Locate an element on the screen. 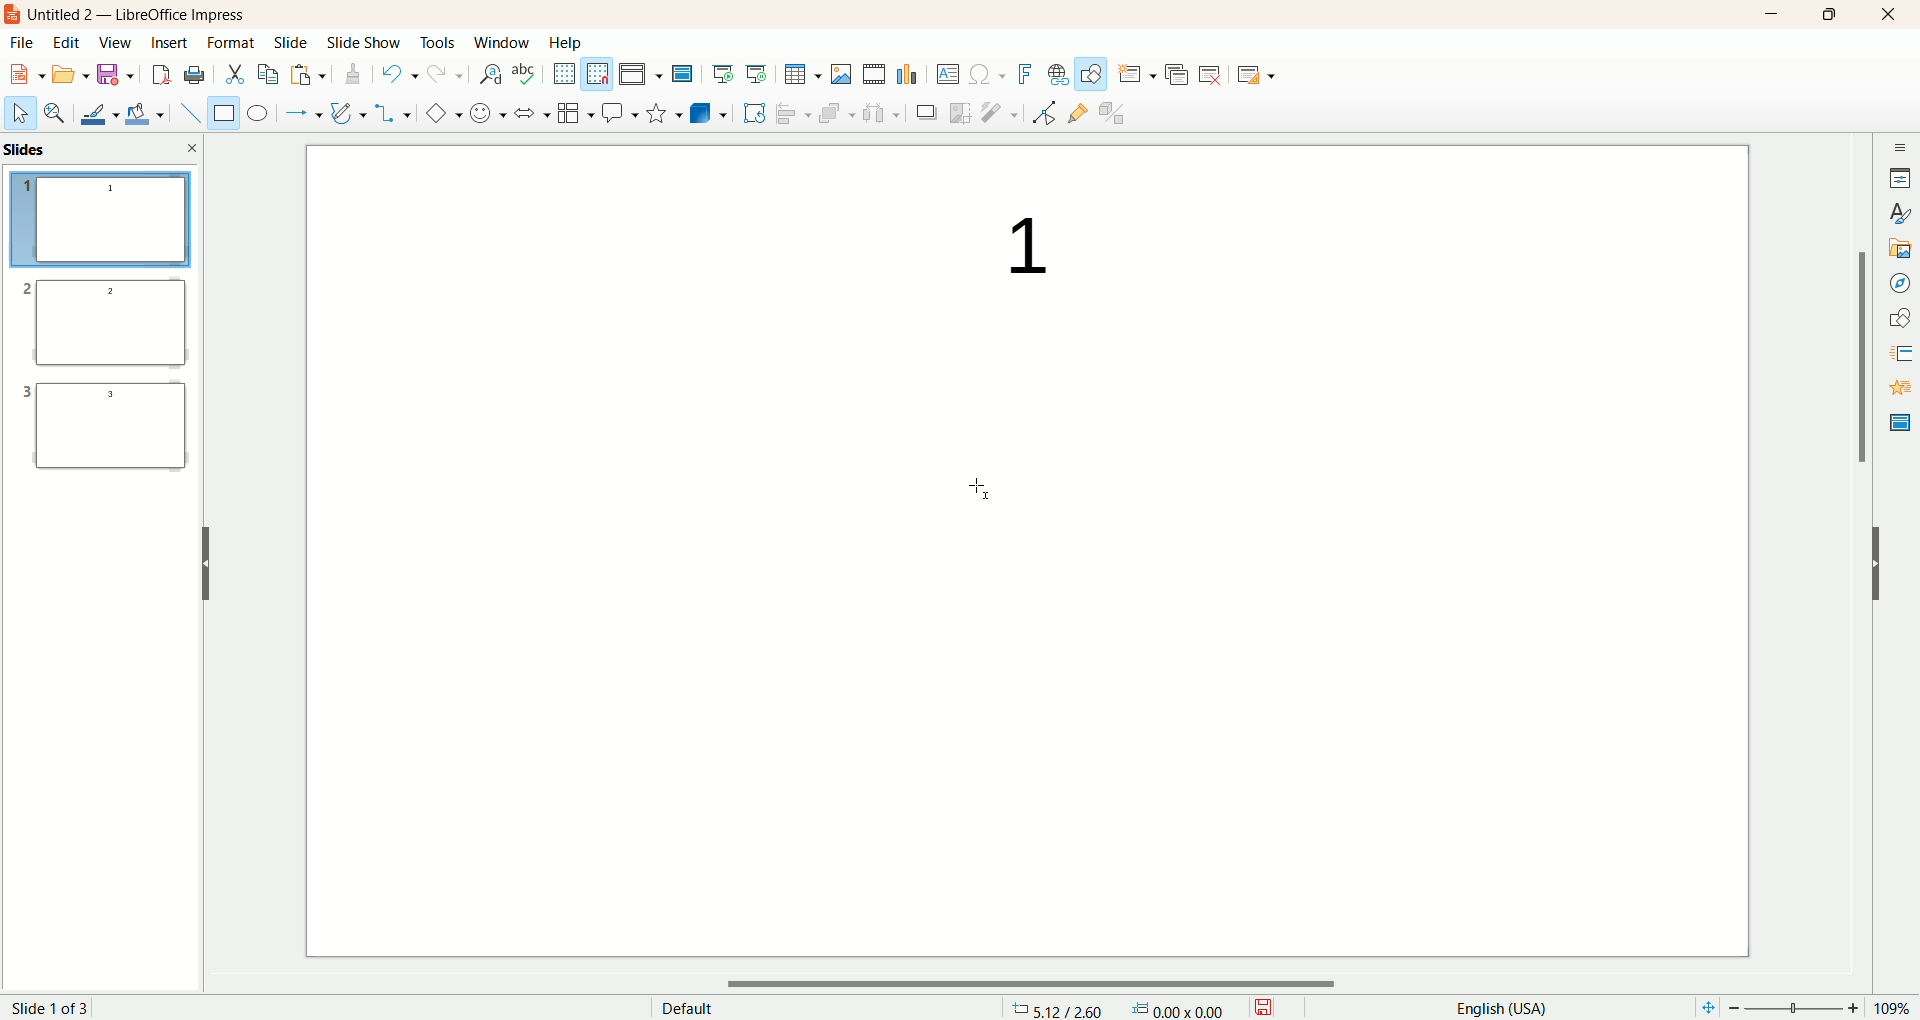  find and replace is located at coordinates (488, 76).